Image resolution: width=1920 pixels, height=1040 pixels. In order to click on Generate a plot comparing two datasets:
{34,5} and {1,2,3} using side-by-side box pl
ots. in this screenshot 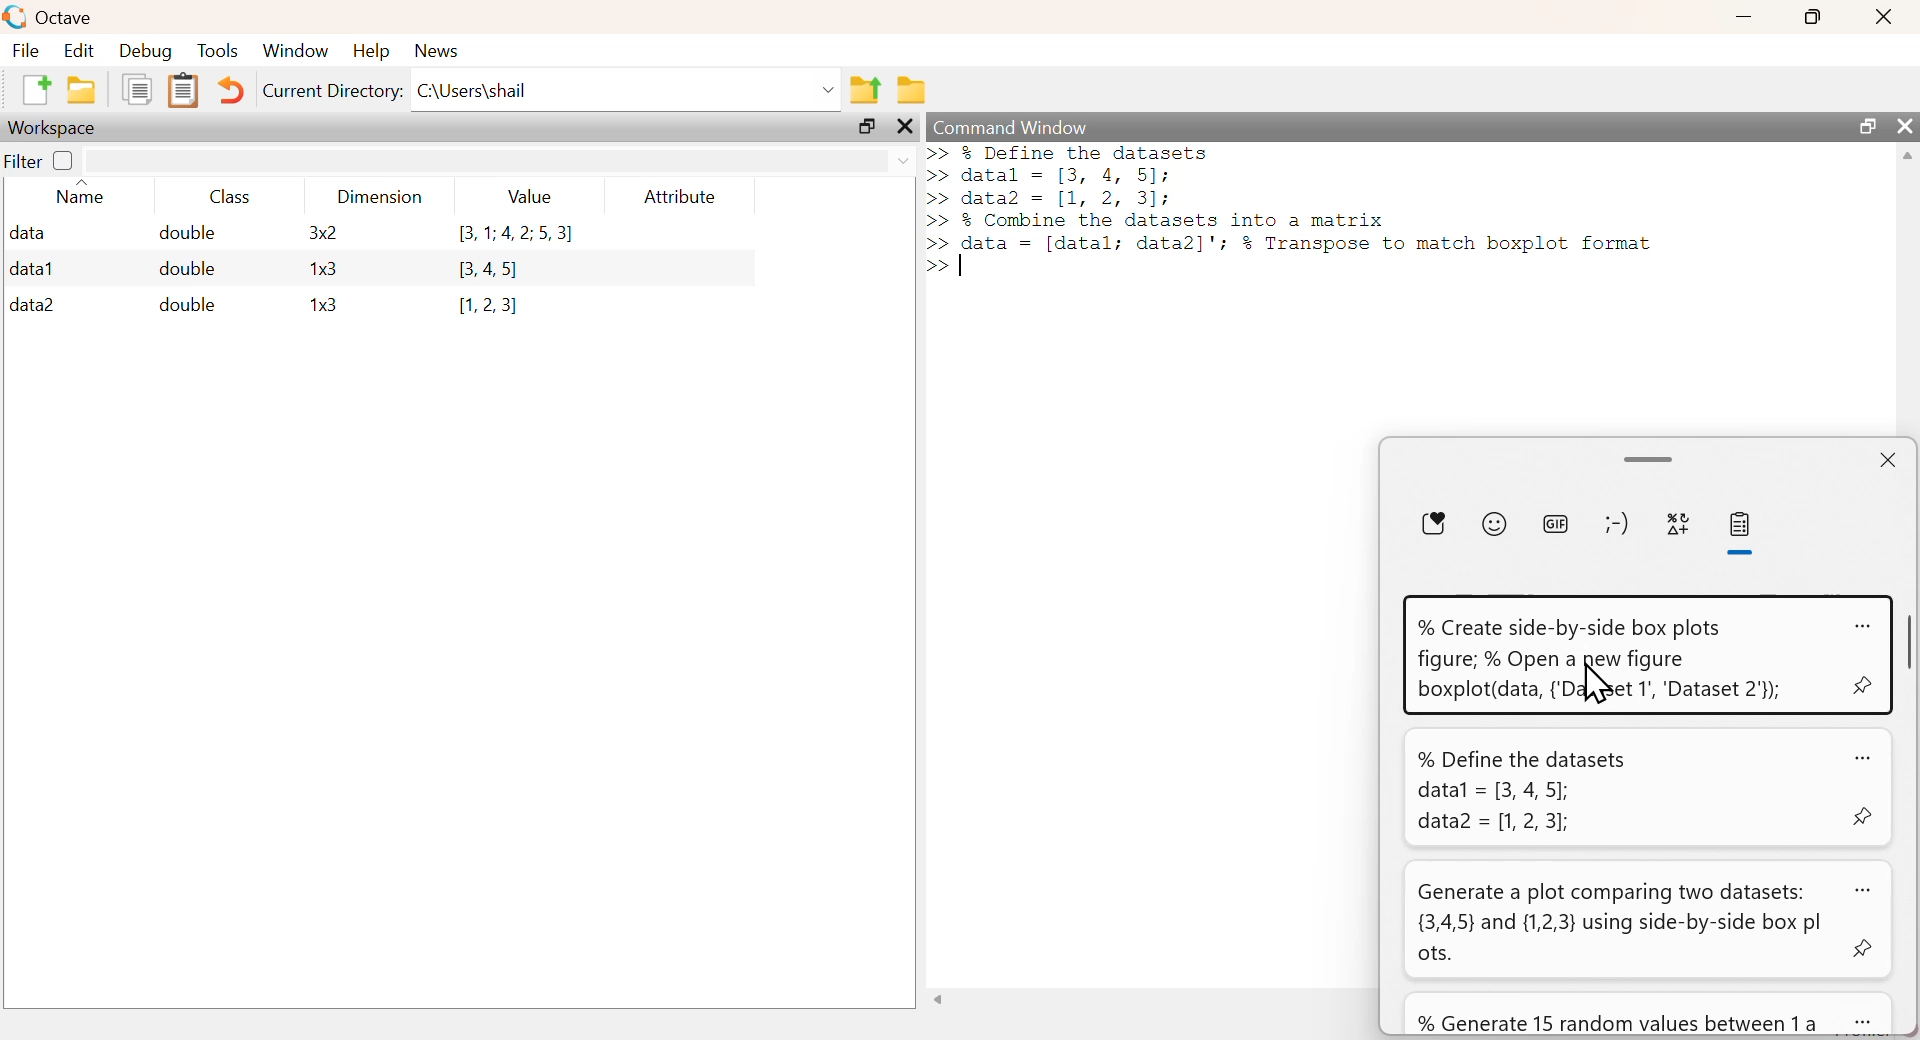, I will do `click(1624, 923)`.